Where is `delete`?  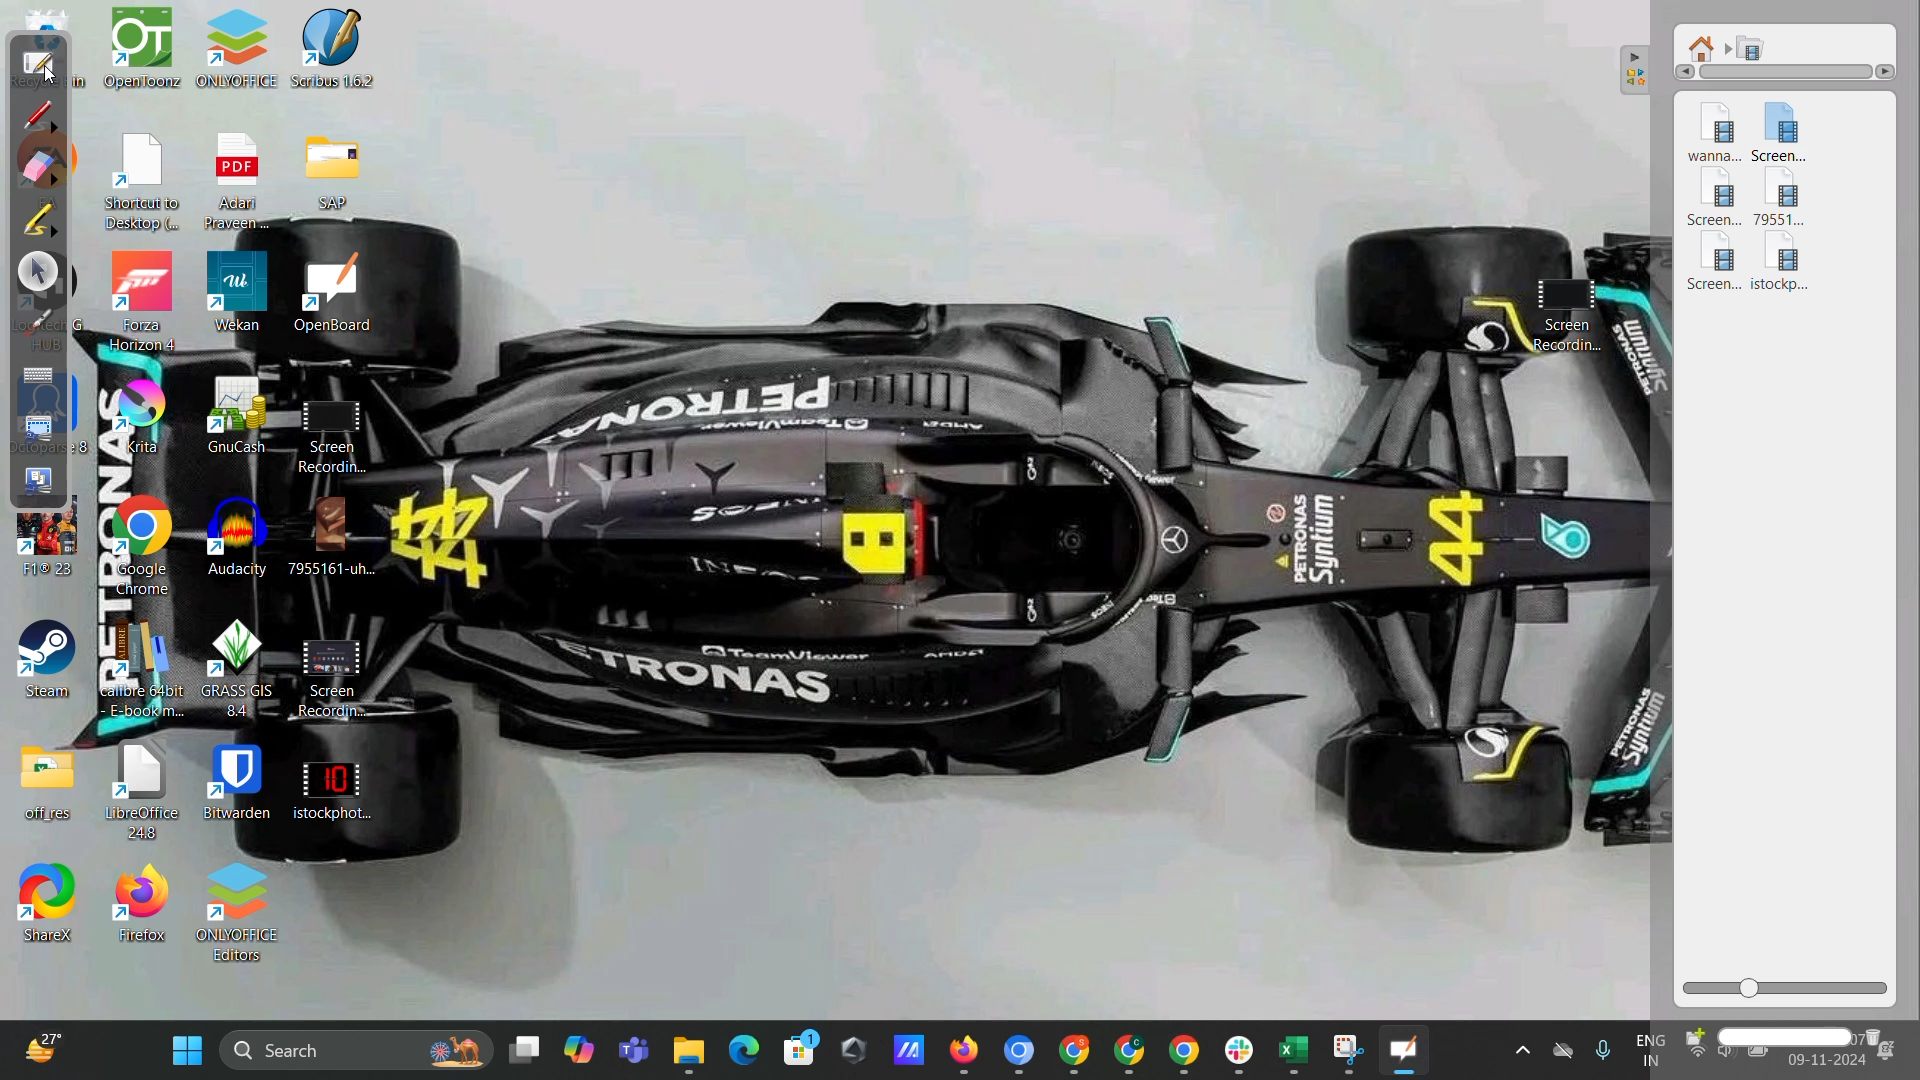
delete is located at coordinates (1877, 1035).